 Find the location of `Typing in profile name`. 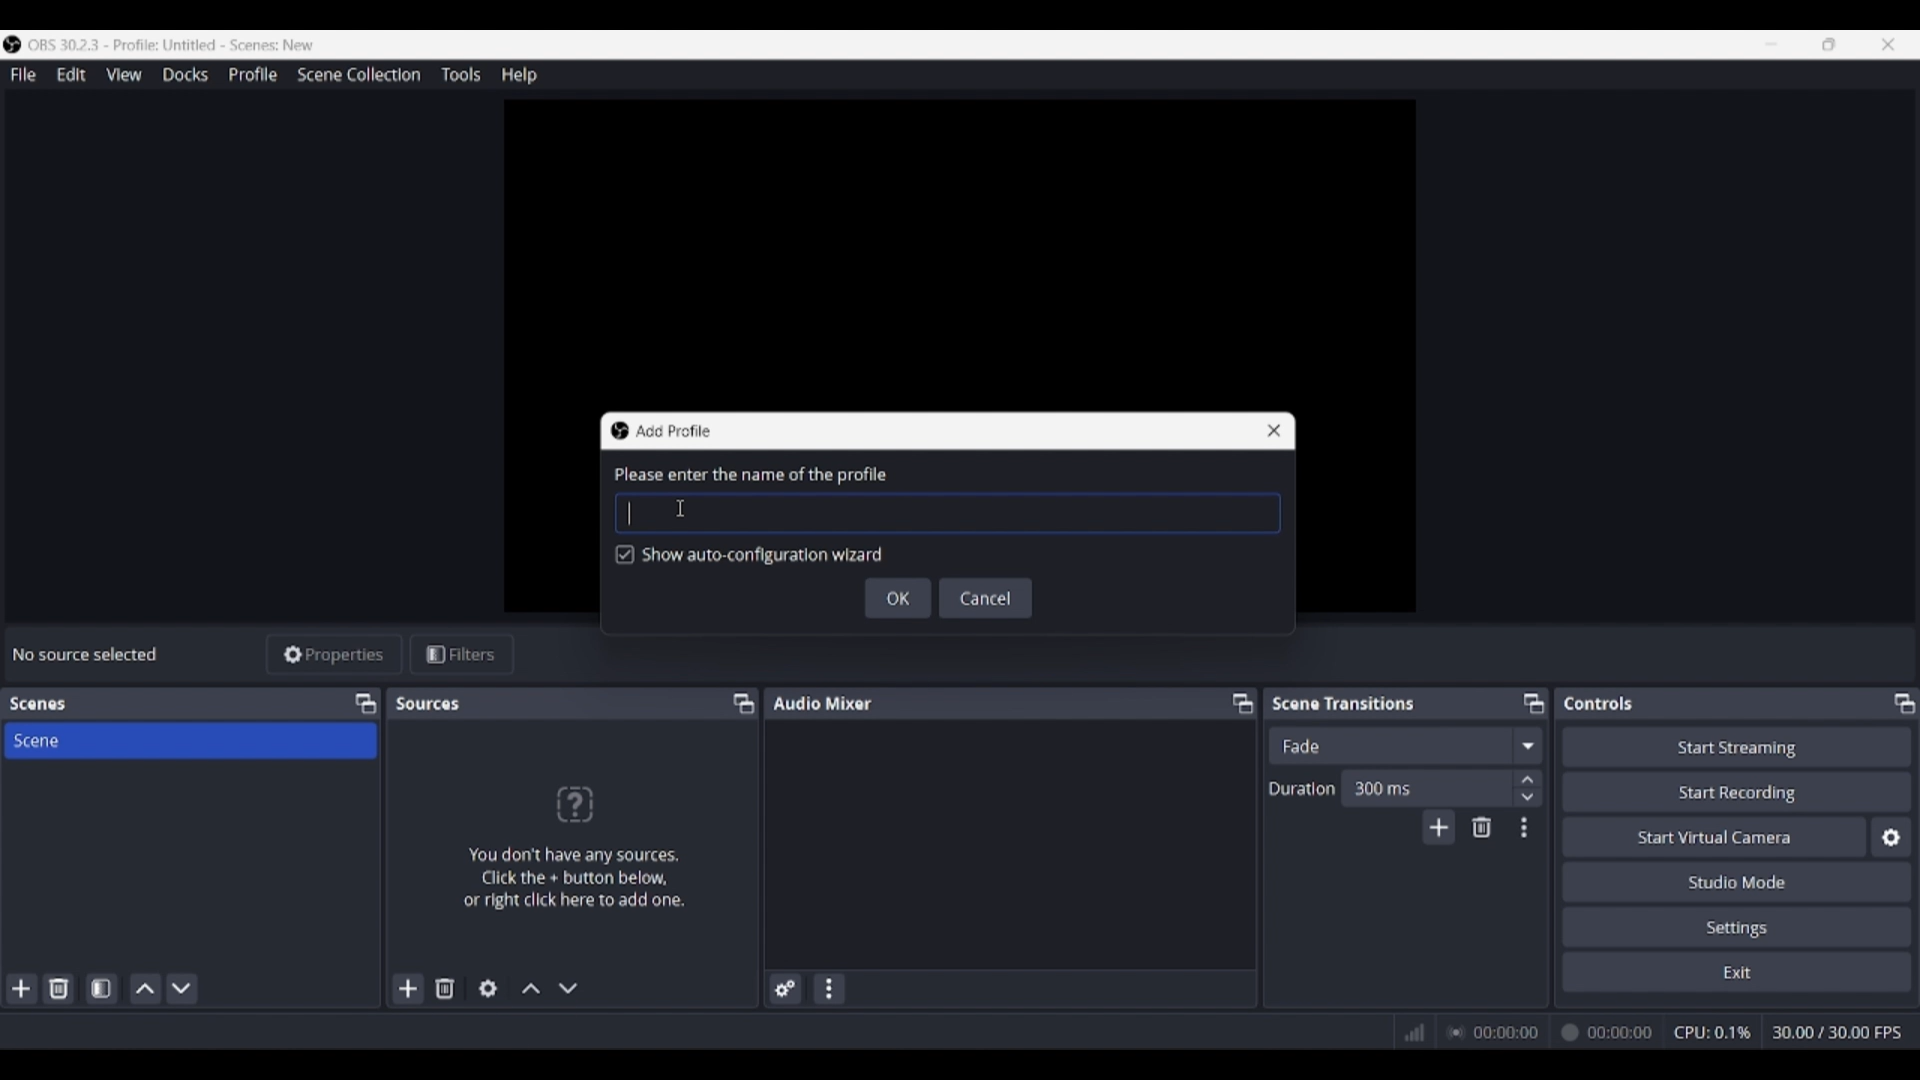

Typing in profile name is located at coordinates (629, 513).